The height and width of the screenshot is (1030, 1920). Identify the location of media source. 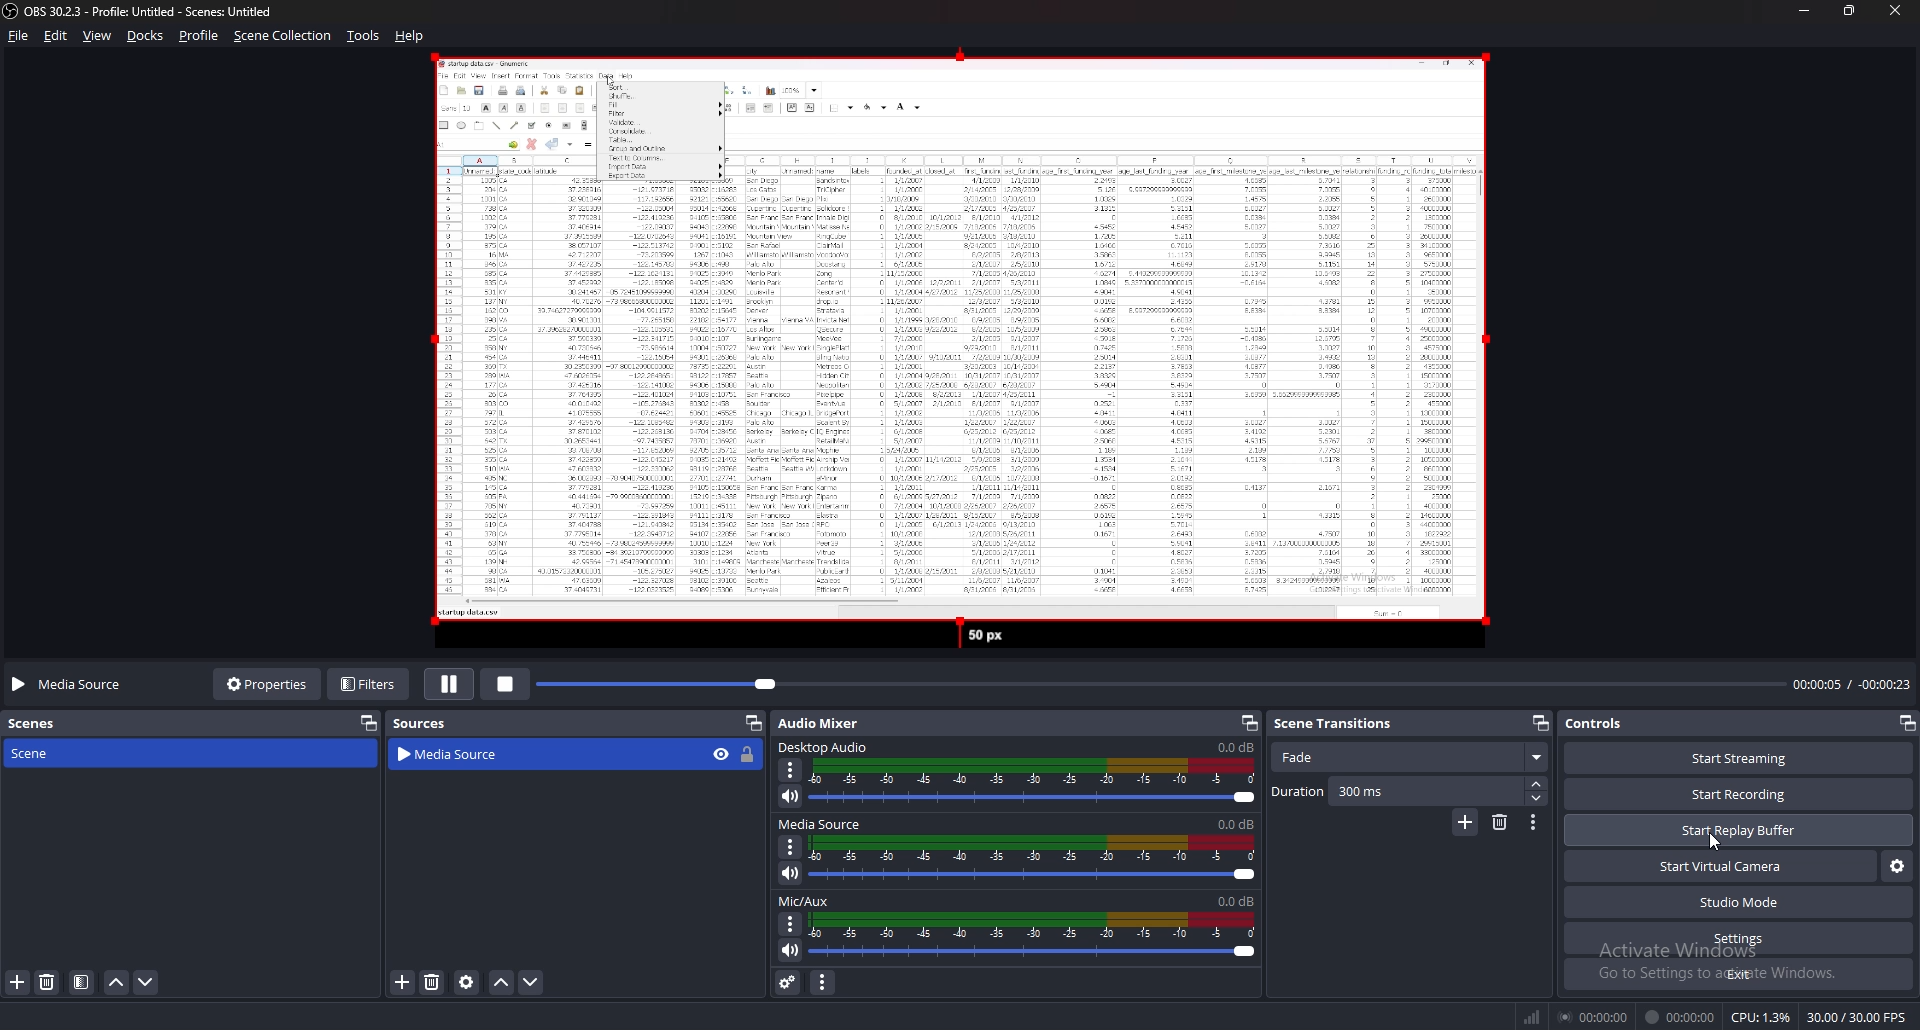
(524, 755).